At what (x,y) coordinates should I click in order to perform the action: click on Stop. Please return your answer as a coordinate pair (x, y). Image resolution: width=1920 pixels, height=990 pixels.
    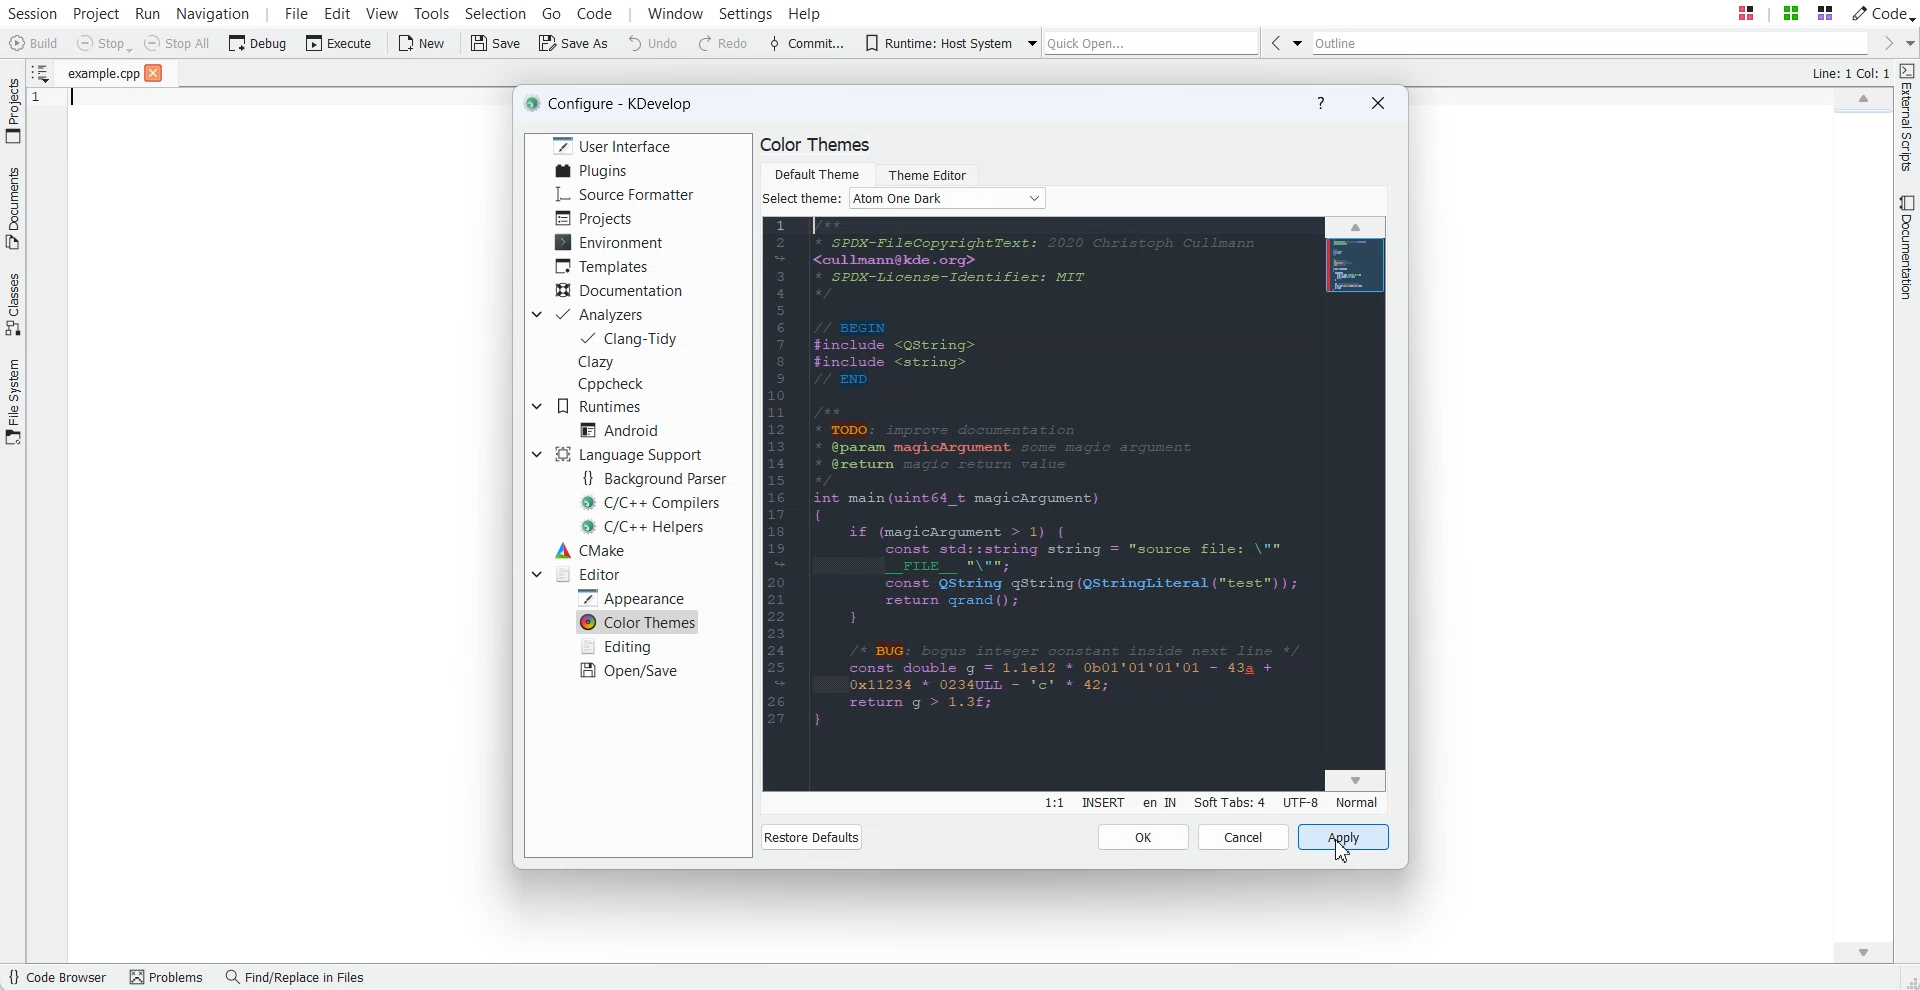
    Looking at the image, I should click on (104, 44).